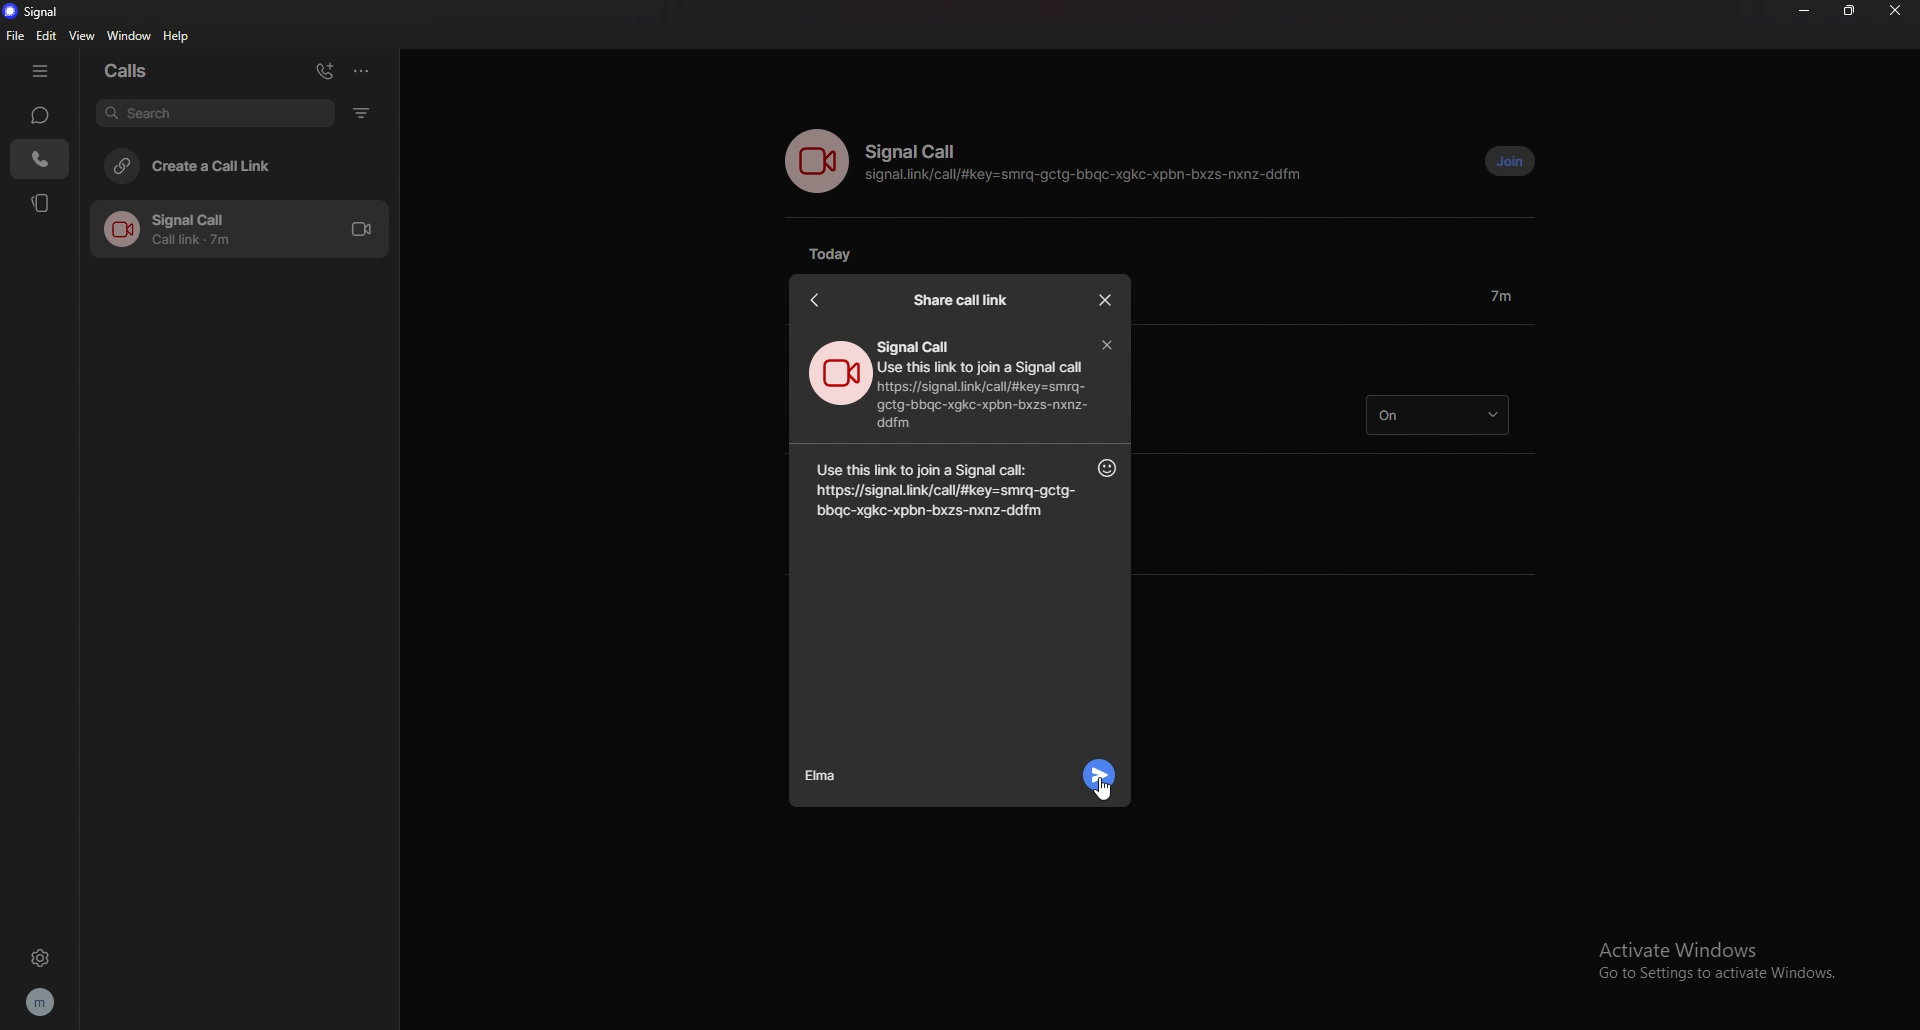 This screenshot has height=1030, width=1920. Describe the element at coordinates (815, 300) in the screenshot. I see `back` at that location.